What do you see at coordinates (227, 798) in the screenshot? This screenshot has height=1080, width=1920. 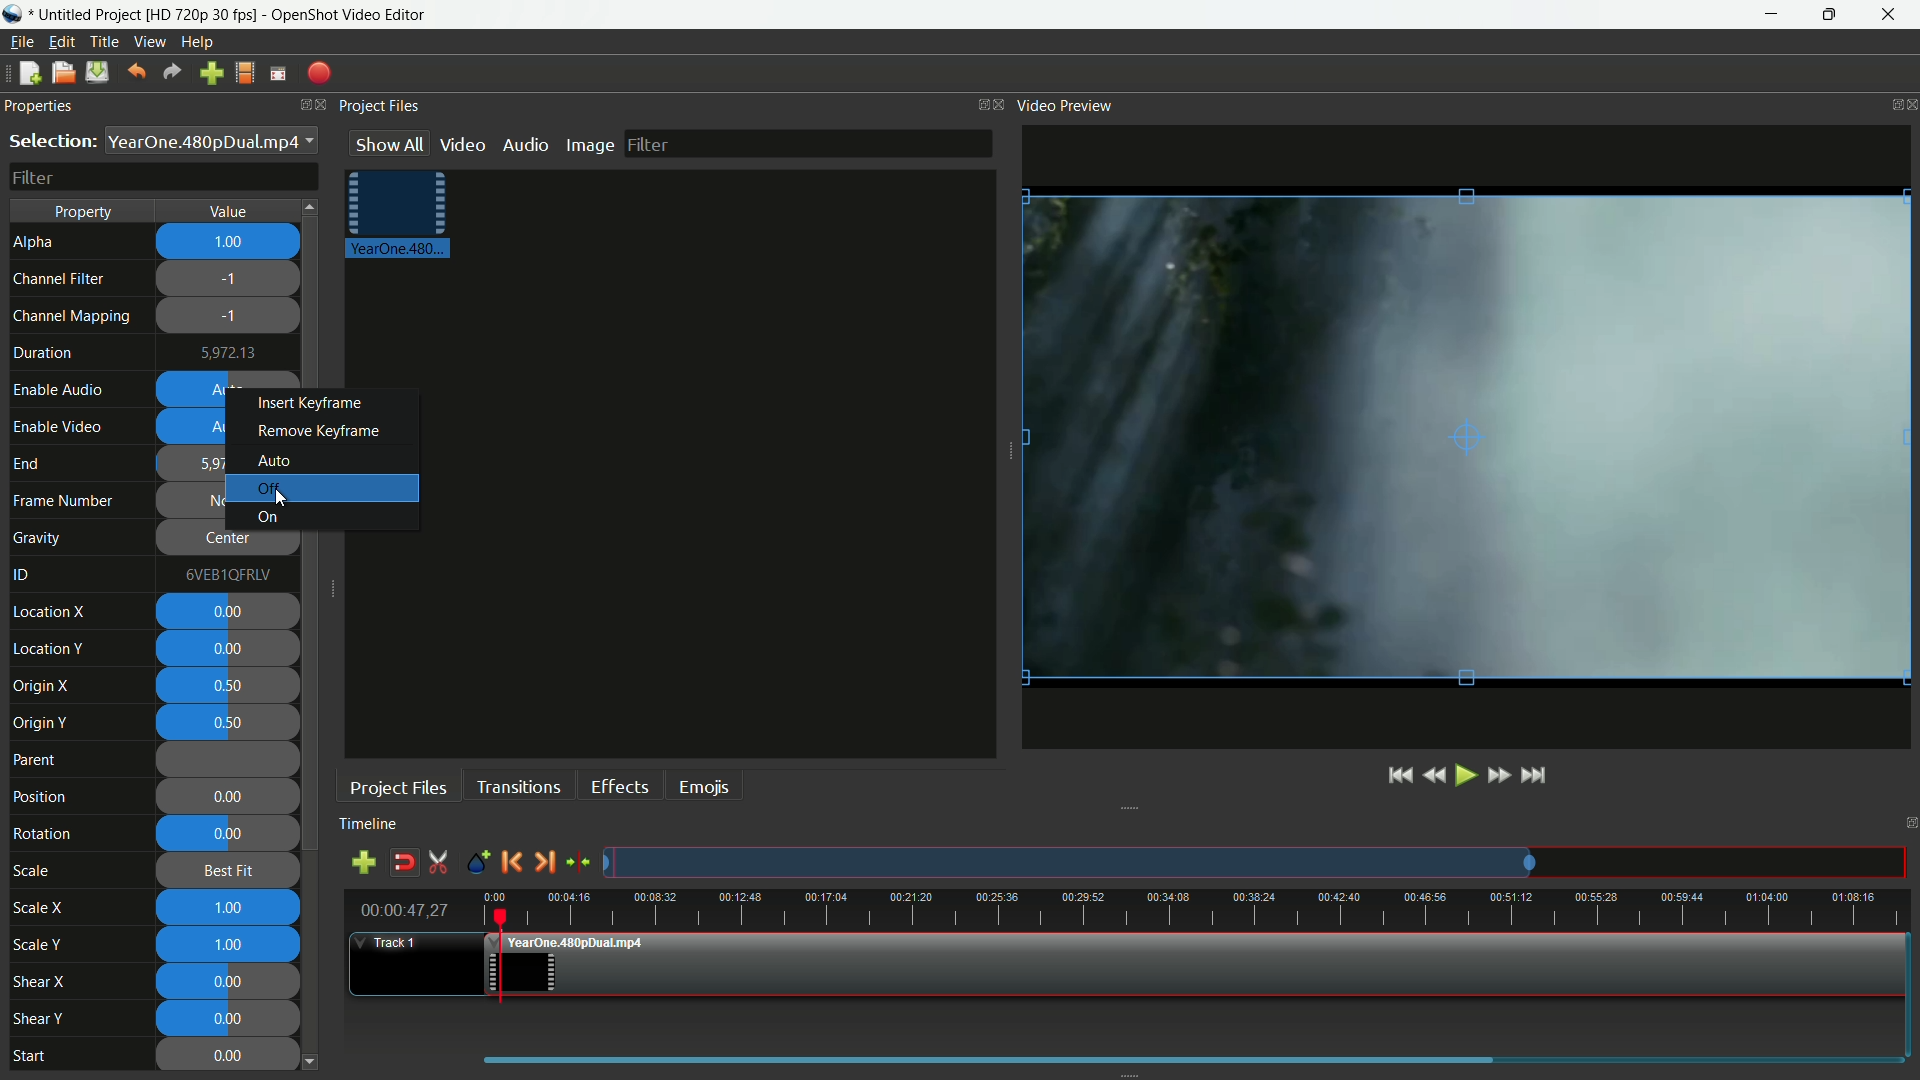 I see `0.00` at bounding box center [227, 798].